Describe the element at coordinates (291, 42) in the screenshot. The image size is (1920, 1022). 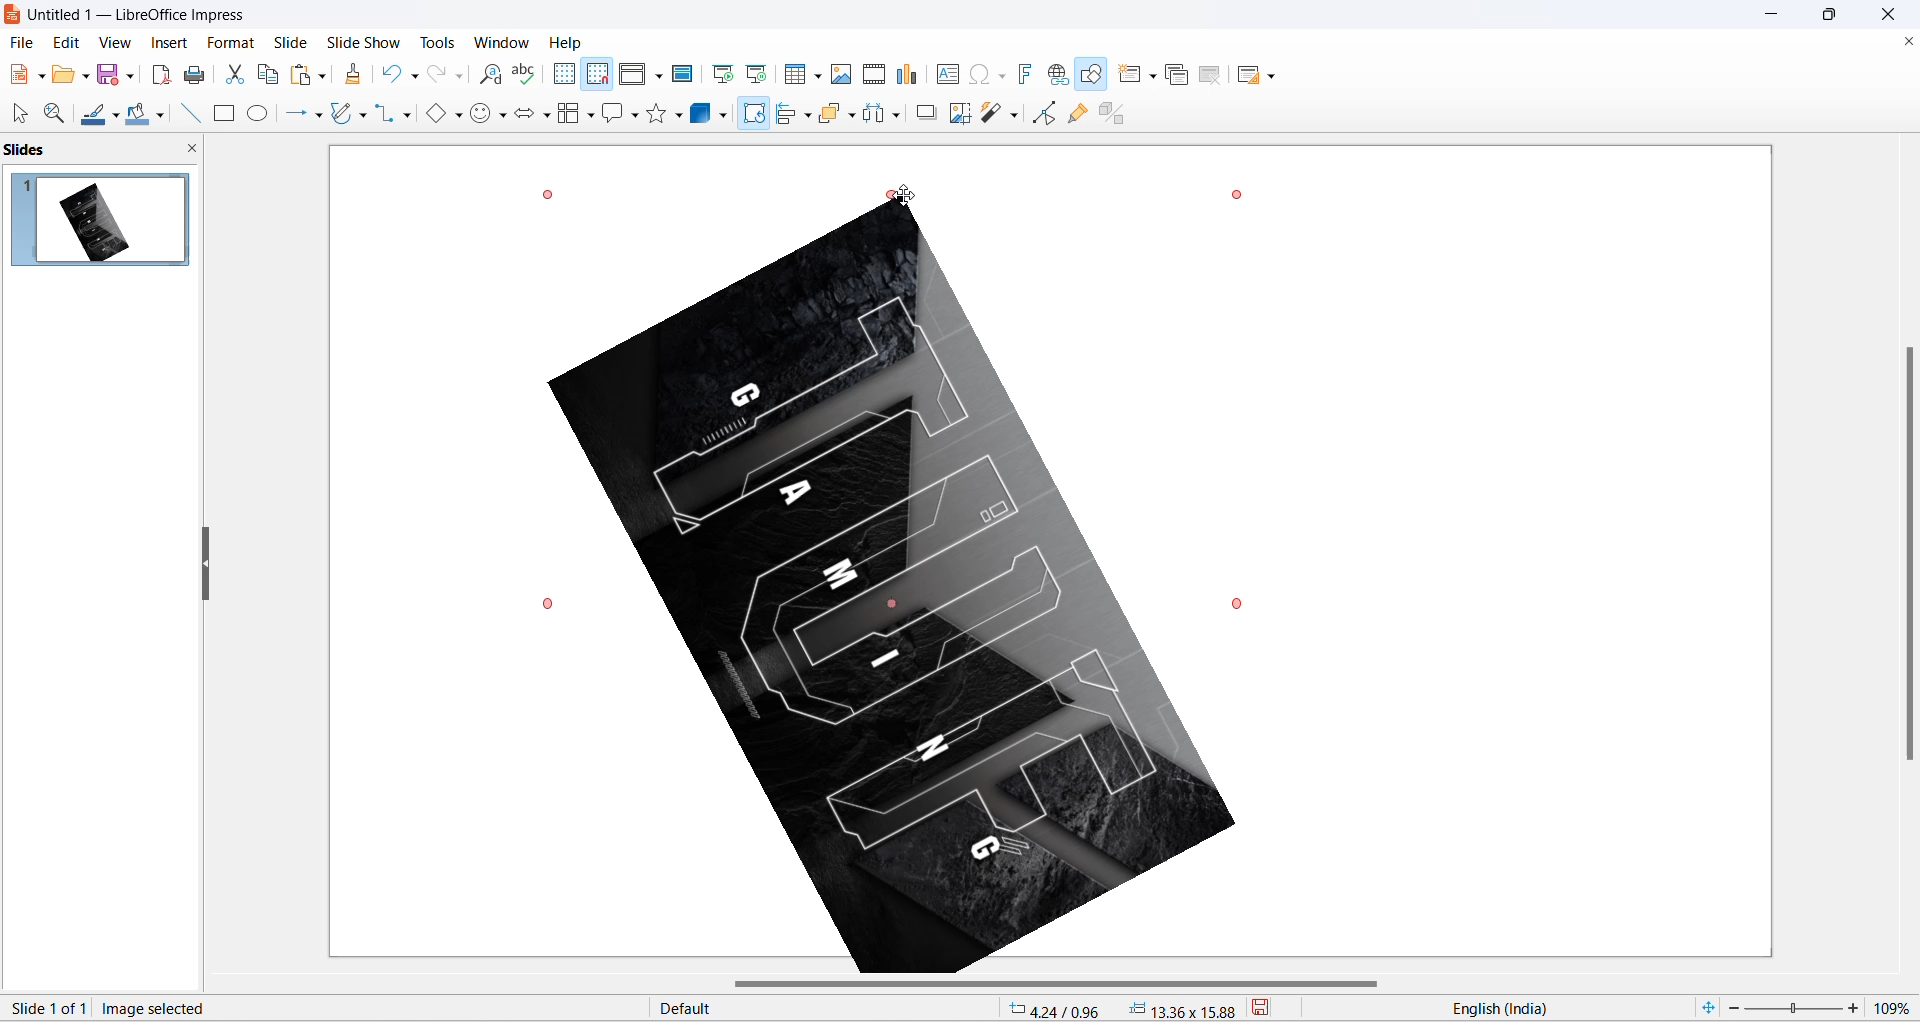
I see `slide` at that location.